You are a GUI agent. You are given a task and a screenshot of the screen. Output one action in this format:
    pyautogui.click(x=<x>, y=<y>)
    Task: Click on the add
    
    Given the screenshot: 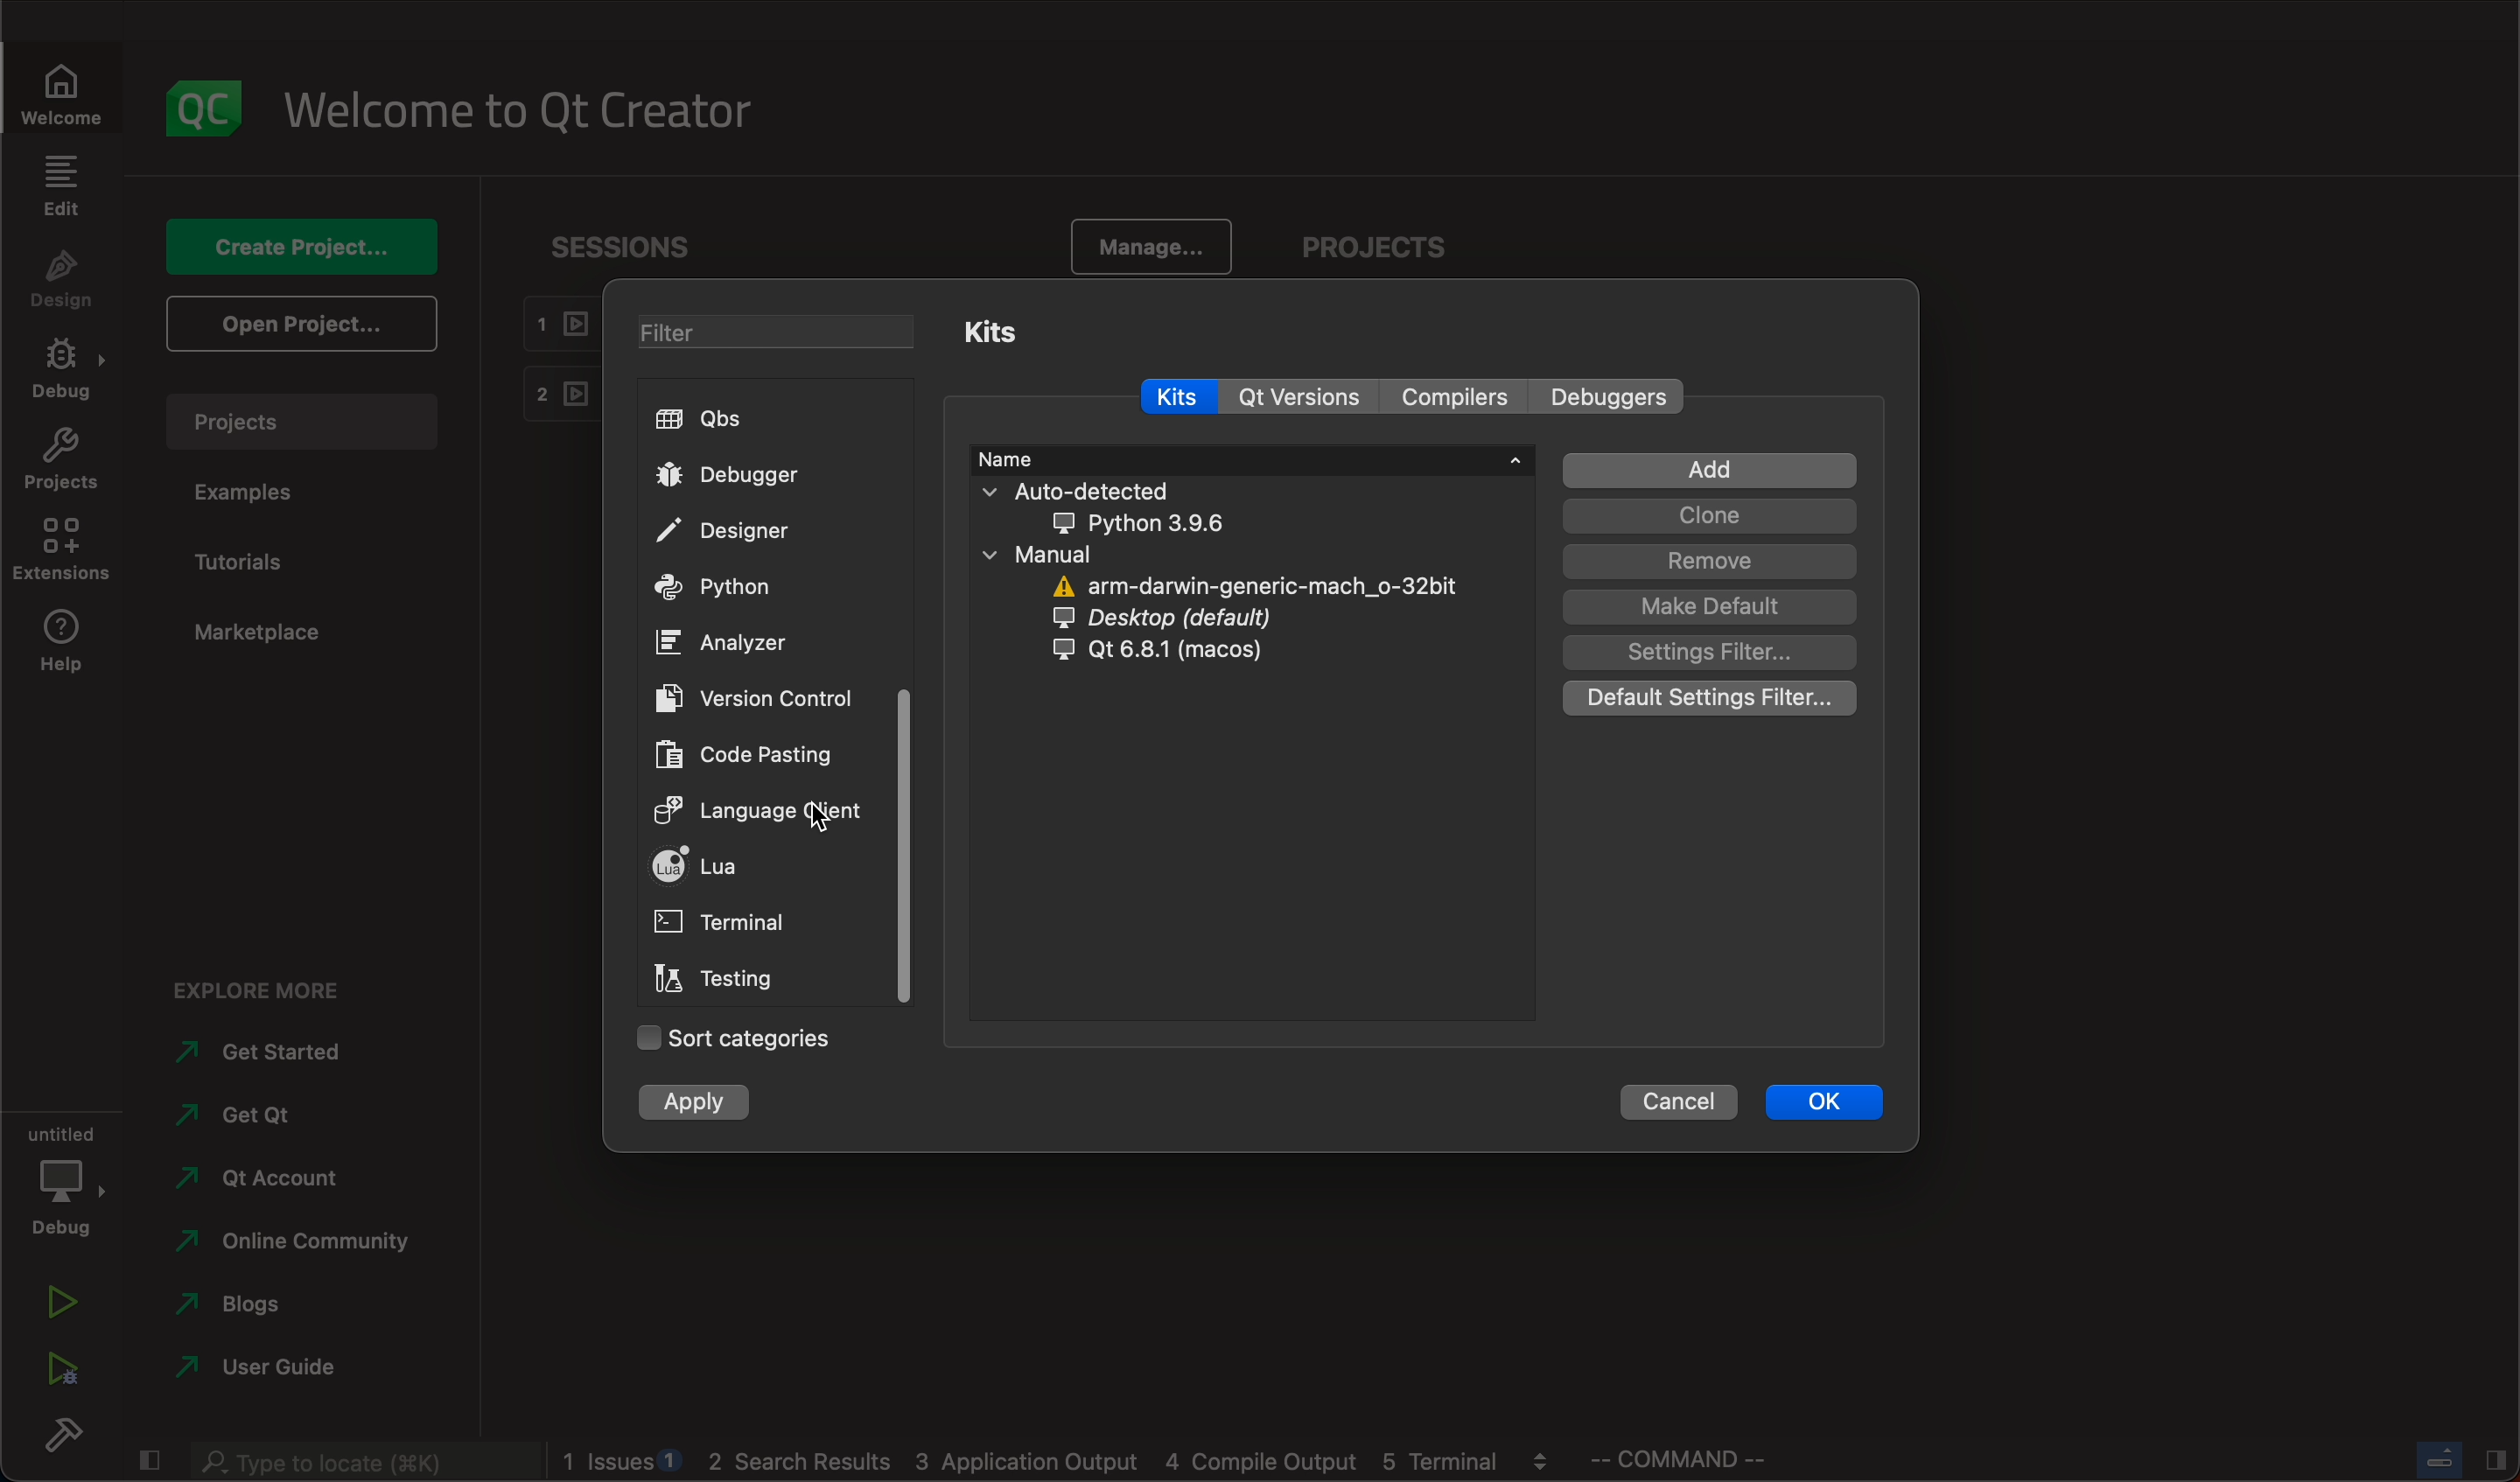 What is the action you would take?
    pyautogui.click(x=1710, y=469)
    